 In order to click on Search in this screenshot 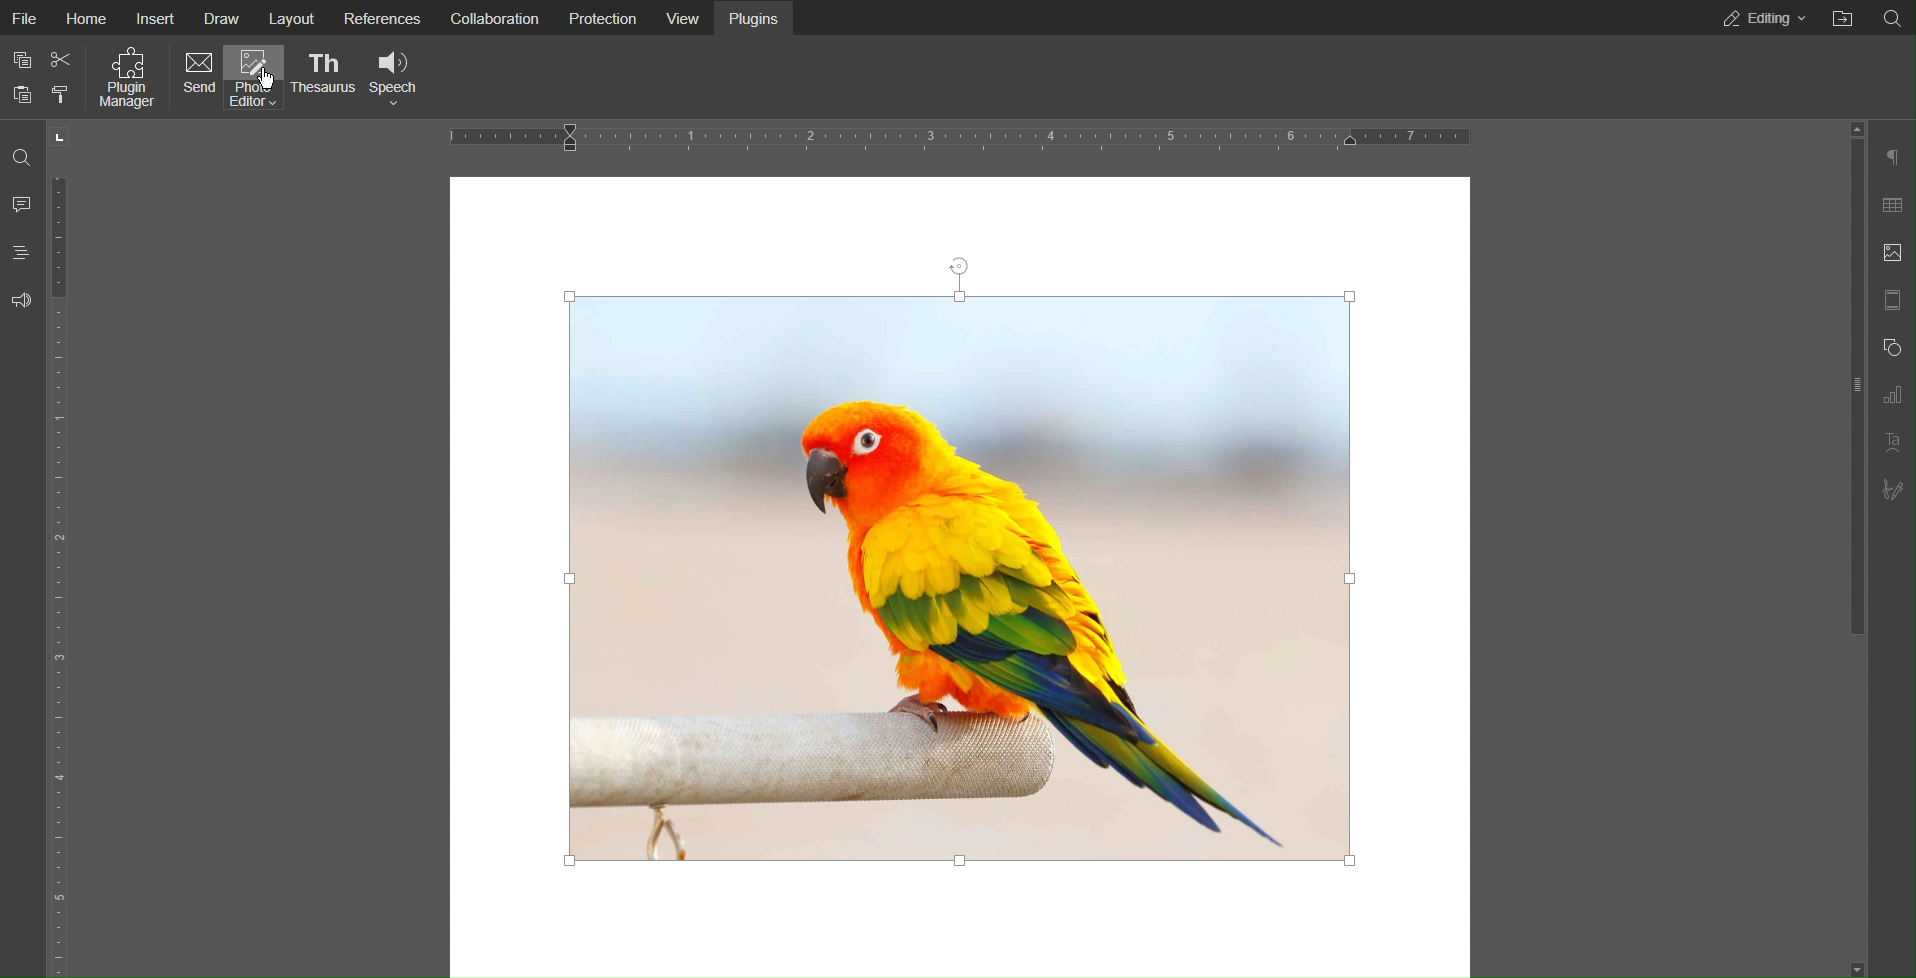, I will do `click(23, 151)`.